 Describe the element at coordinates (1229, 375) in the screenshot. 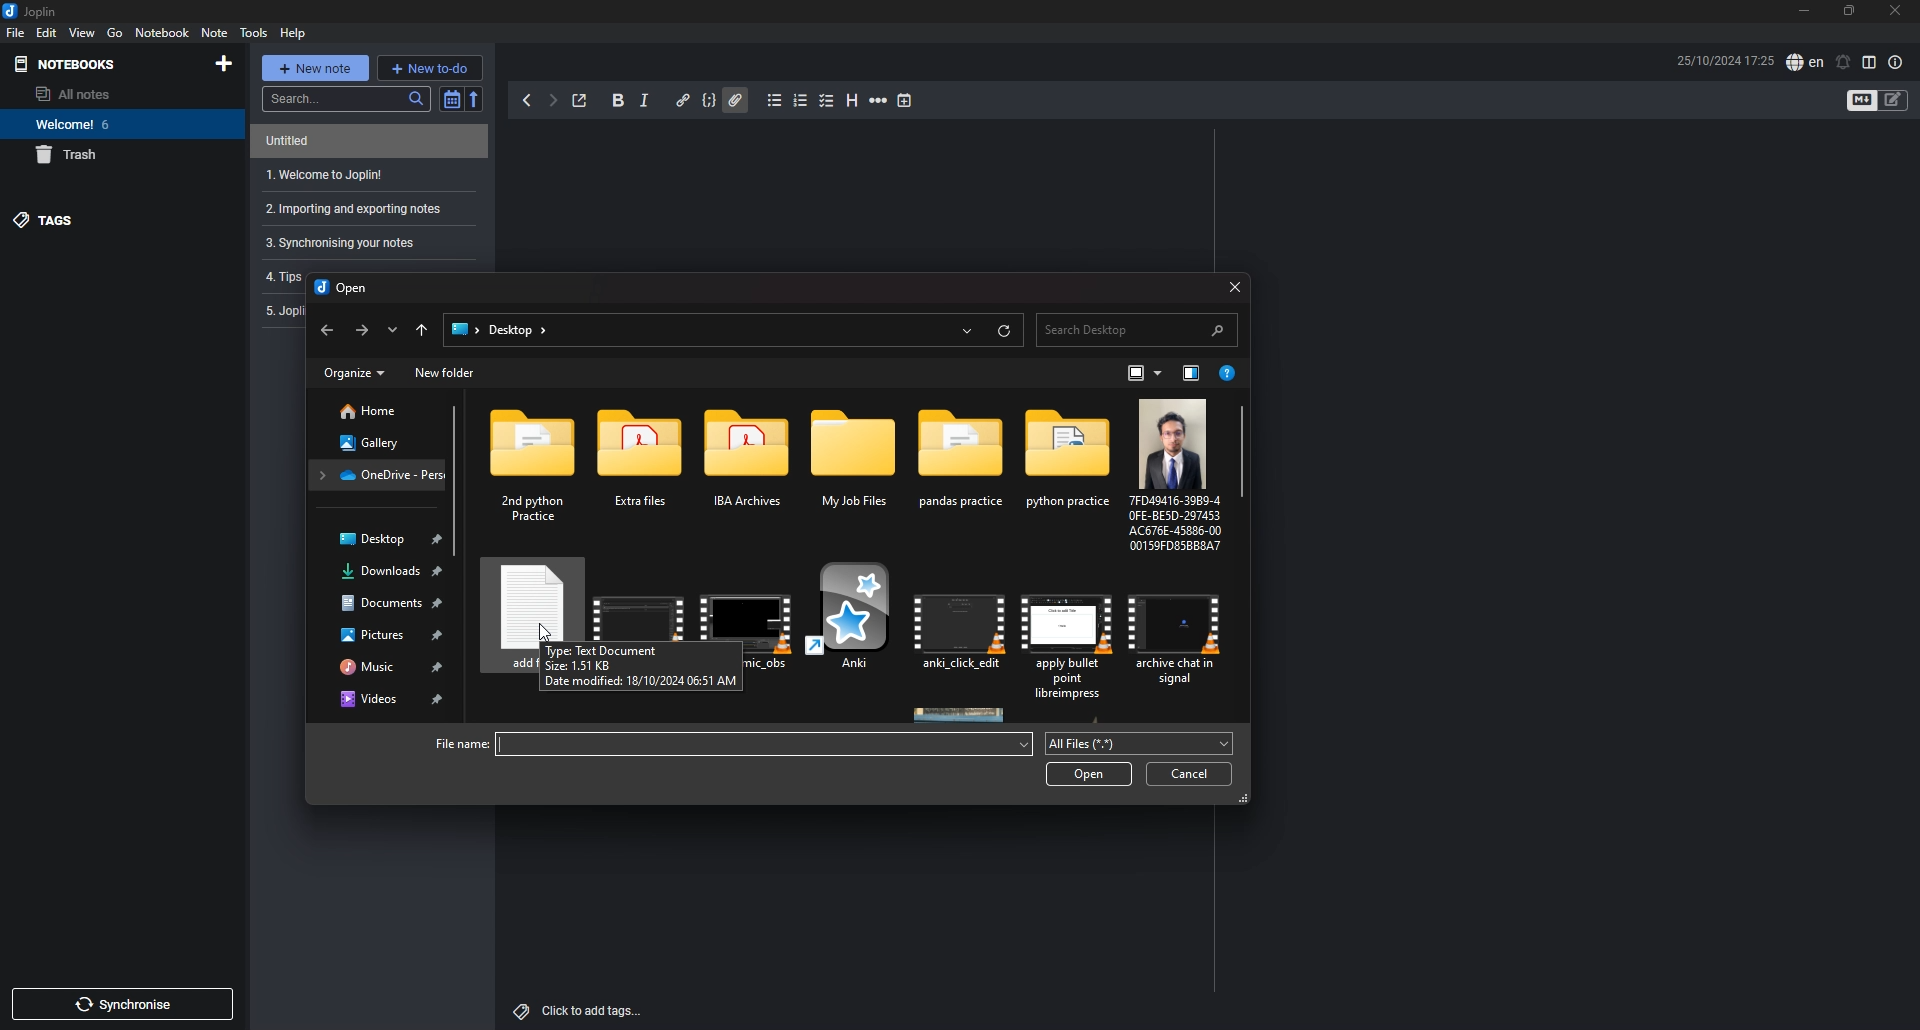

I see `get help` at that location.